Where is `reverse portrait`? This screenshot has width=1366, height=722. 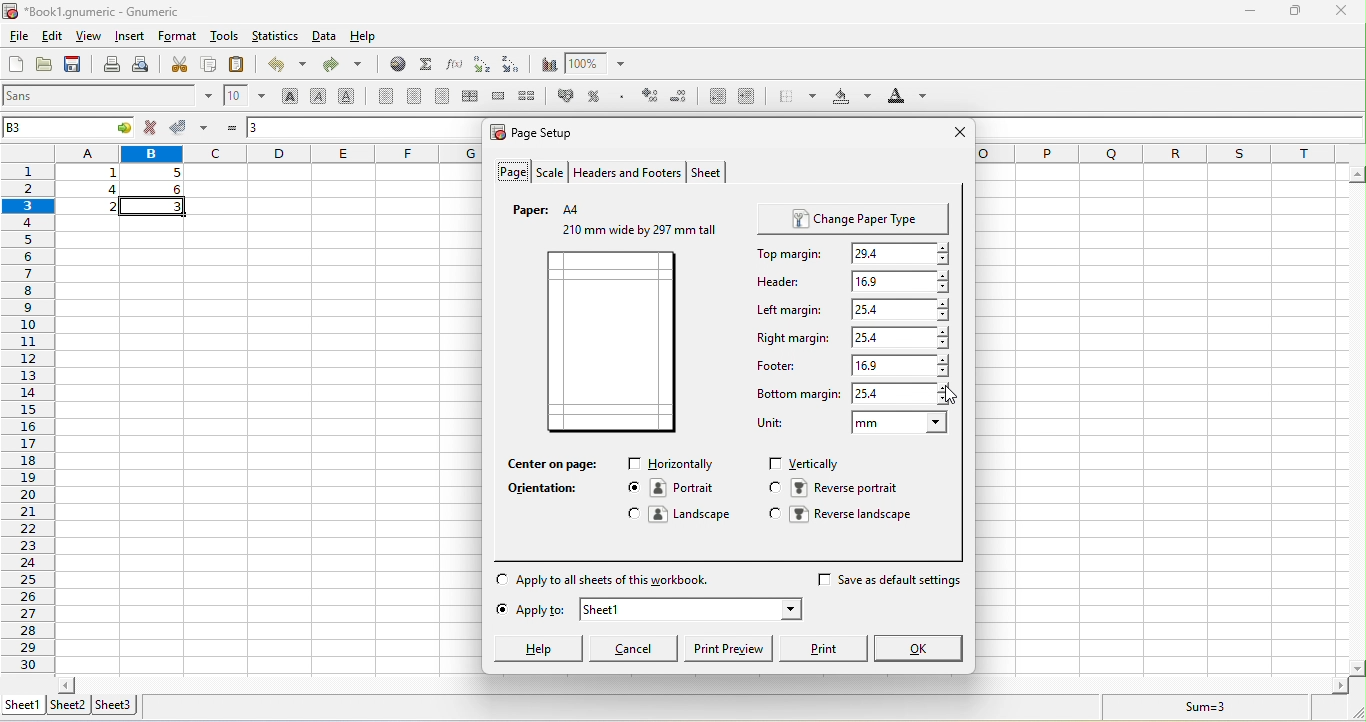
reverse portrait is located at coordinates (836, 487).